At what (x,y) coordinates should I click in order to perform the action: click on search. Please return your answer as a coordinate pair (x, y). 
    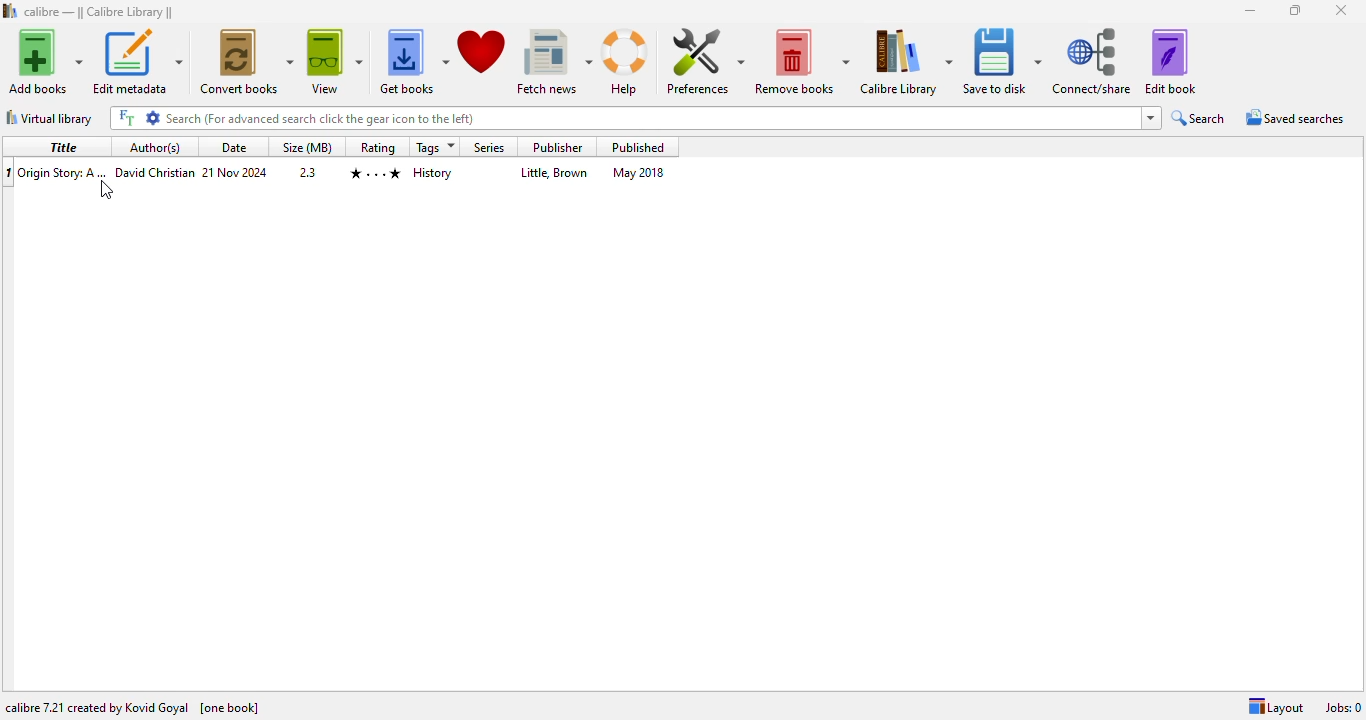
    Looking at the image, I should click on (1197, 117).